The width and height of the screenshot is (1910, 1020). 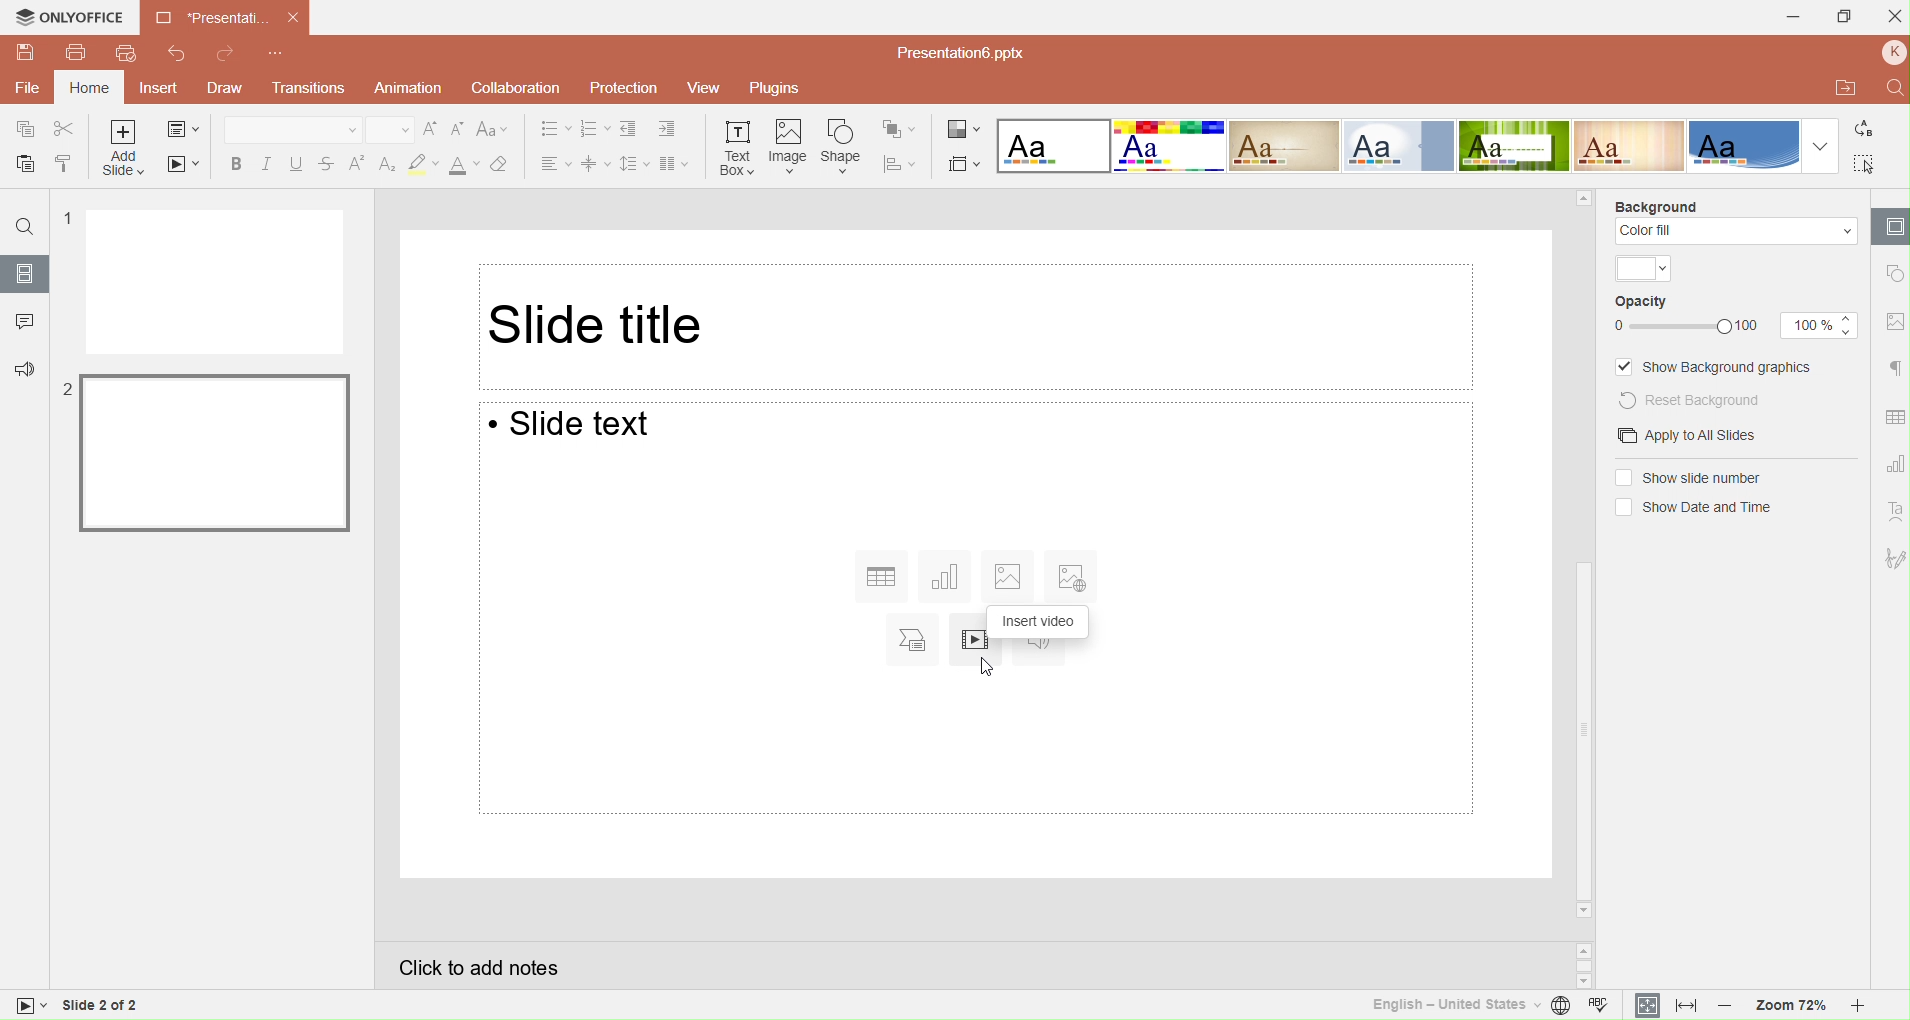 What do you see at coordinates (736, 146) in the screenshot?
I see `Inset text box` at bounding box center [736, 146].